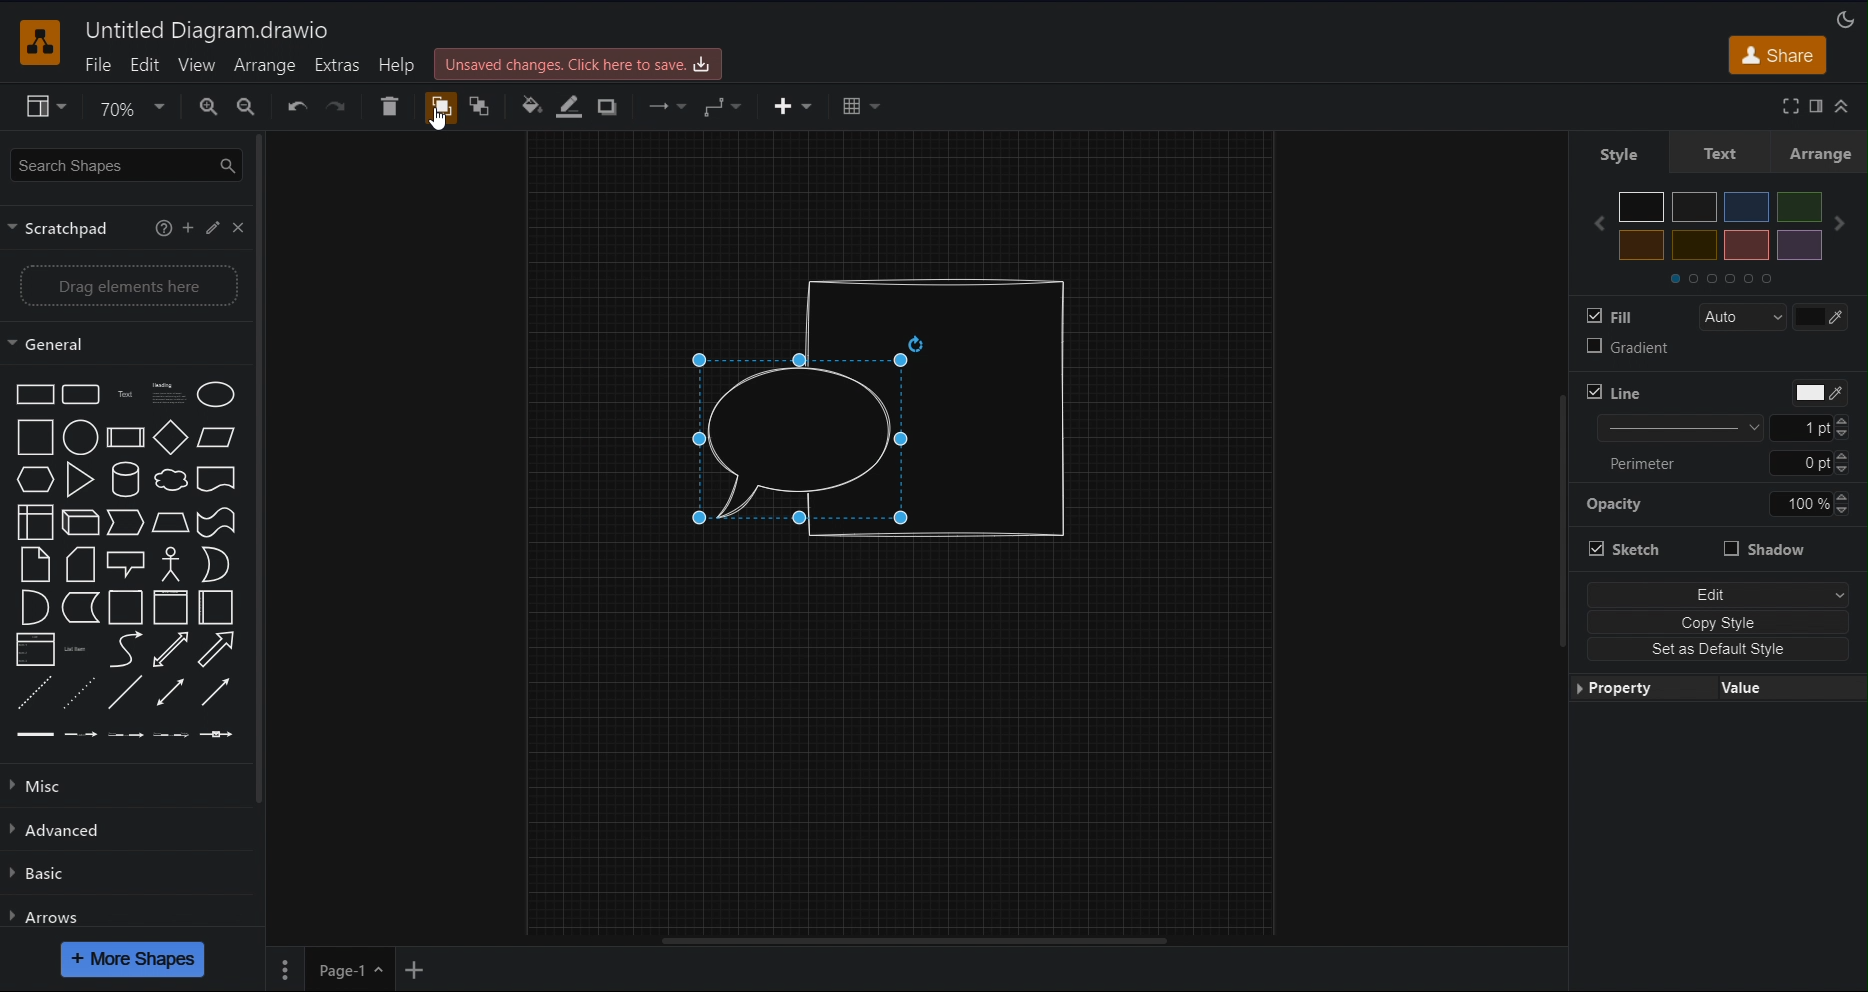 The image size is (1868, 992). I want to click on Rotate, so click(915, 344).